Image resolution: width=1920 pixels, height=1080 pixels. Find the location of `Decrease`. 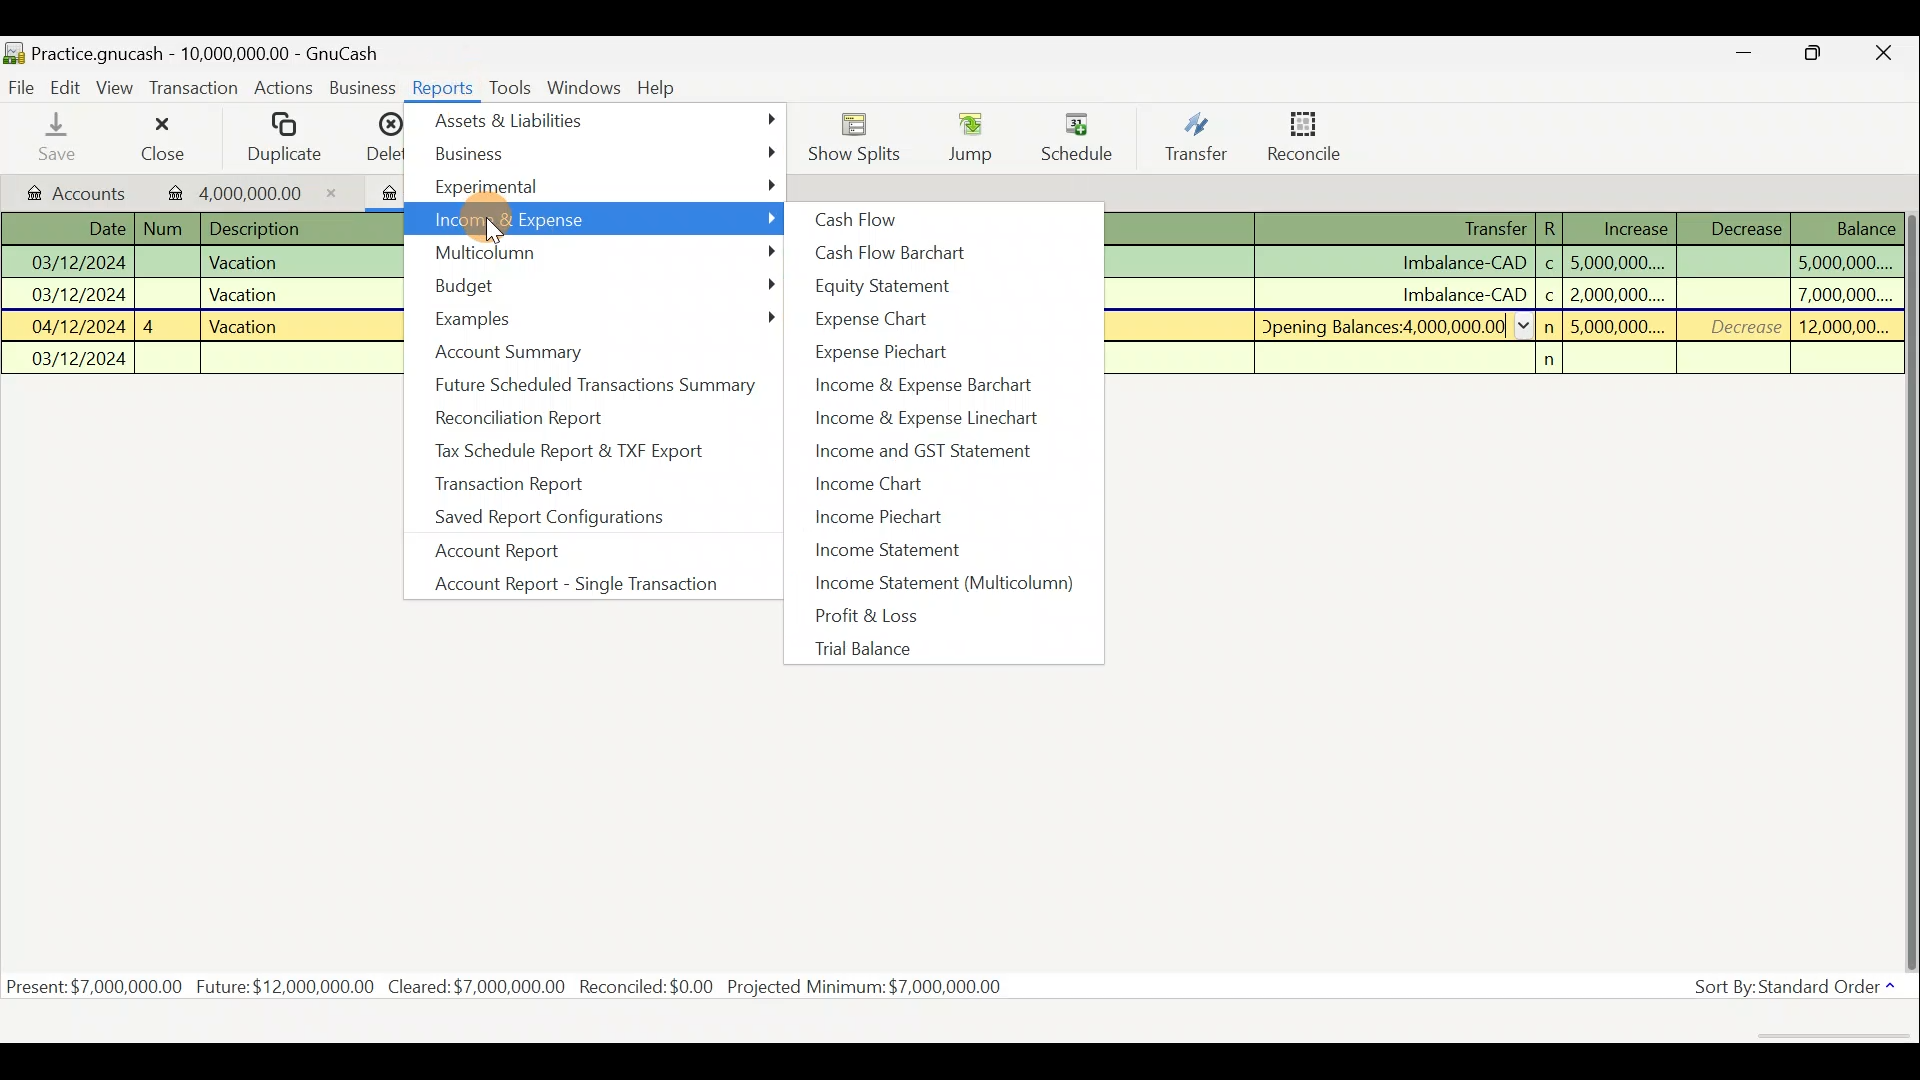

Decrease is located at coordinates (1745, 227).